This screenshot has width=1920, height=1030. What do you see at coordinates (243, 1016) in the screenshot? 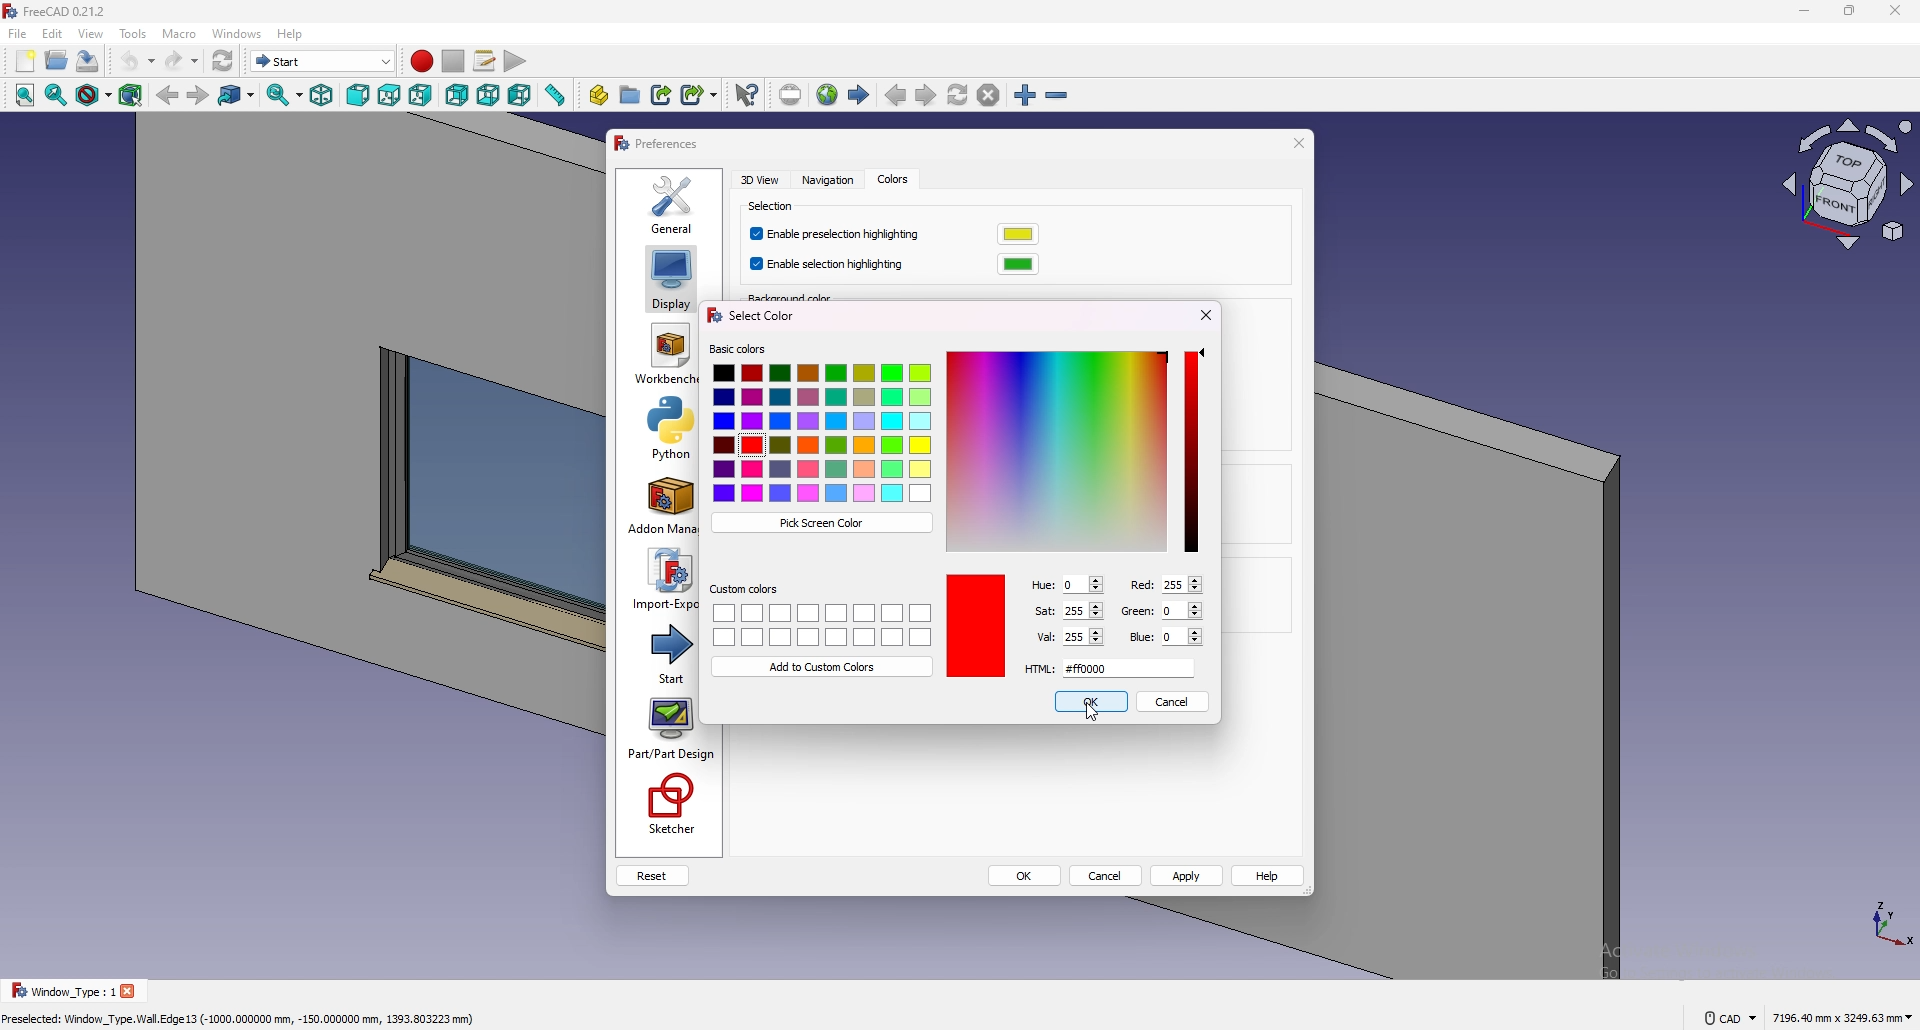
I see `Preselected: Window_Type.Wall. Edge 13 (-1000,000000 mm, -150.000000 mm, 1393.803223 mm)` at bounding box center [243, 1016].